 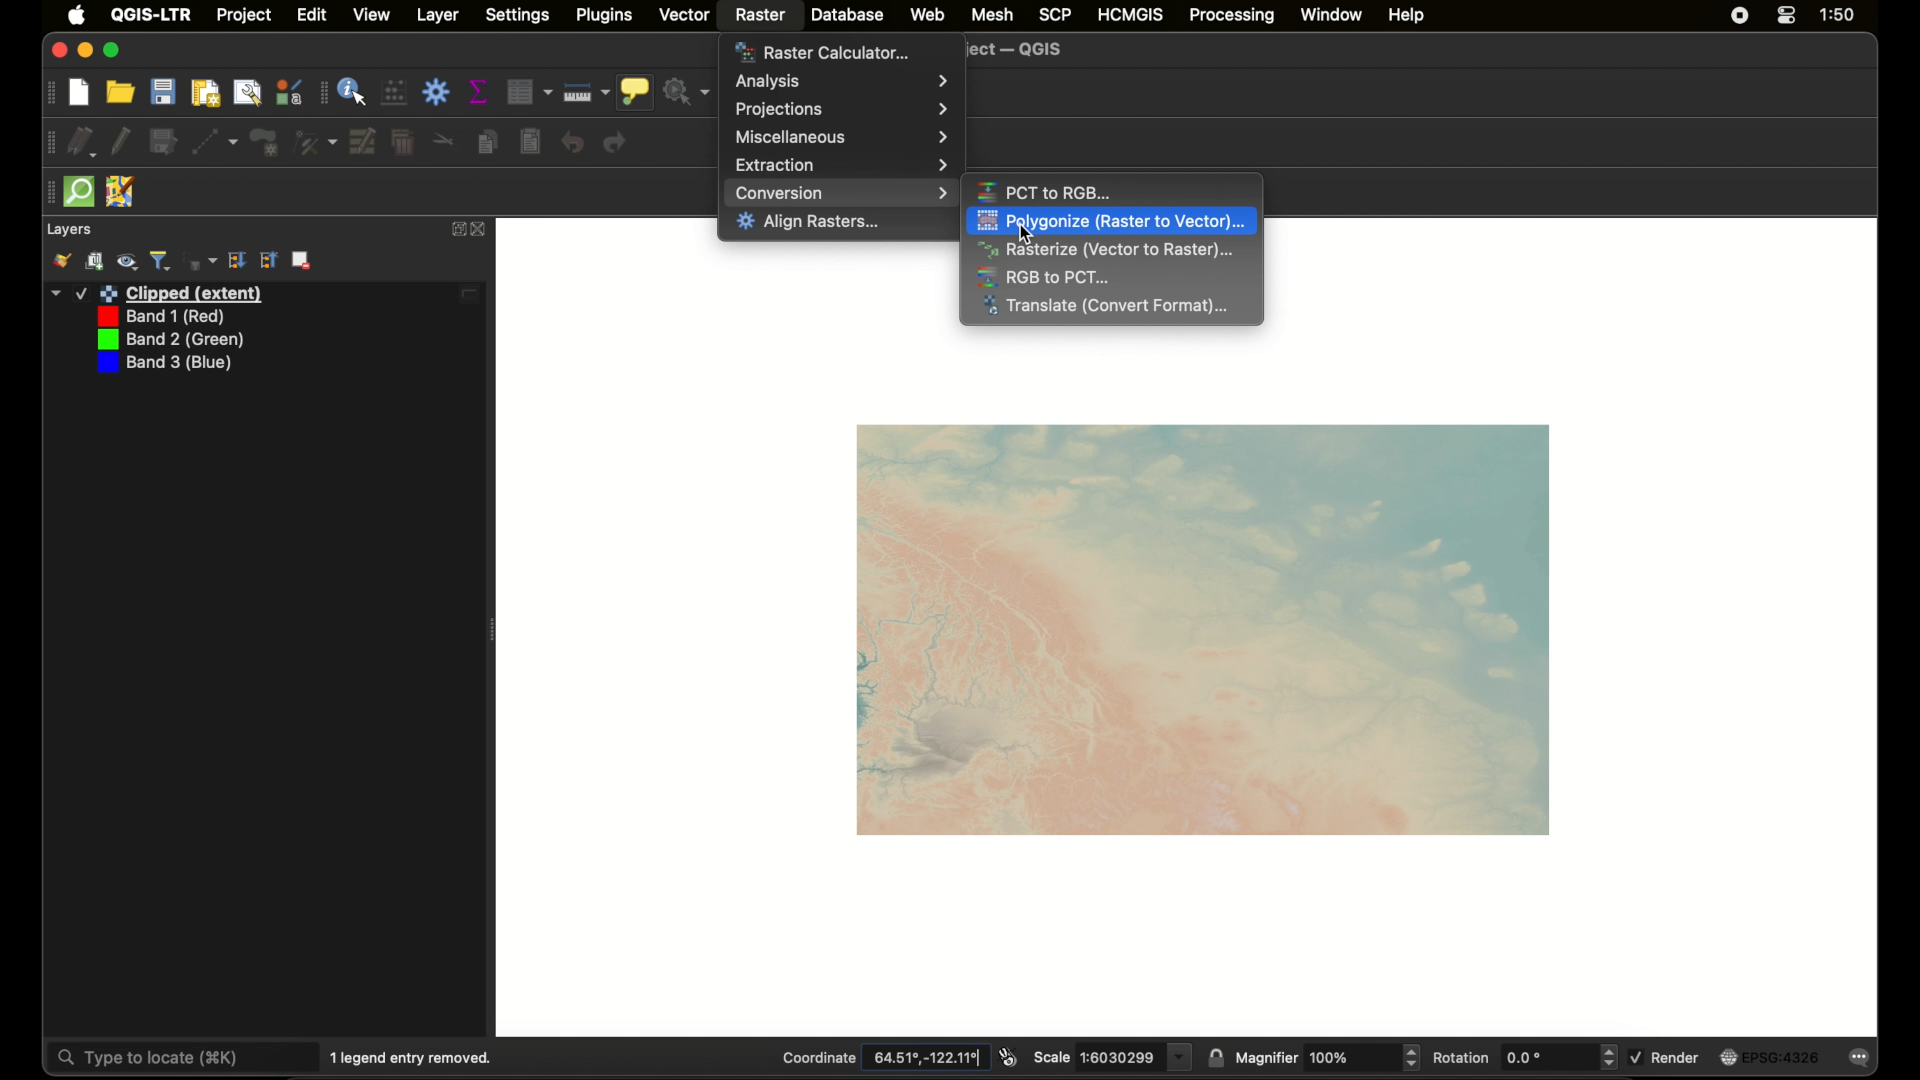 What do you see at coordinates (163, 91) in the screenshot?
I see `save` at bounding box center [163, 91].